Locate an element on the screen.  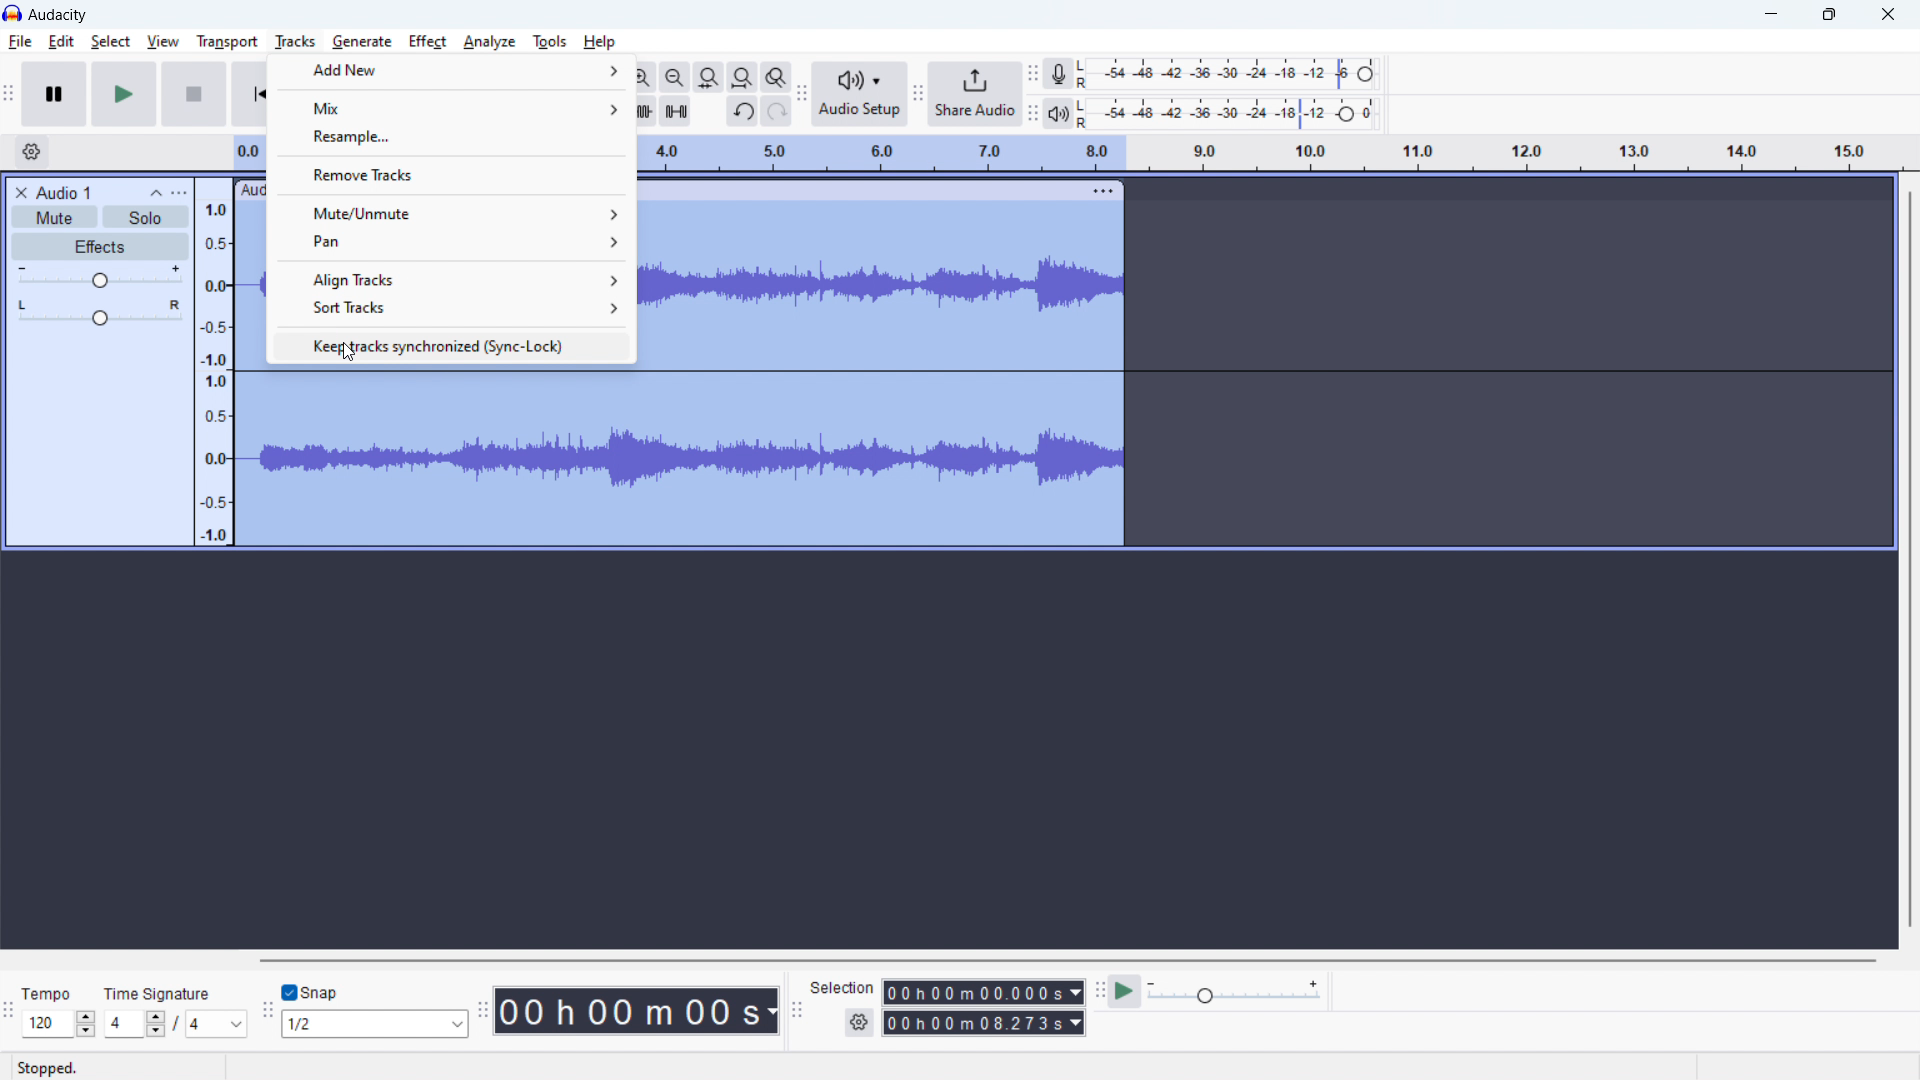
remove tracks is located at coordinates (453, 173).